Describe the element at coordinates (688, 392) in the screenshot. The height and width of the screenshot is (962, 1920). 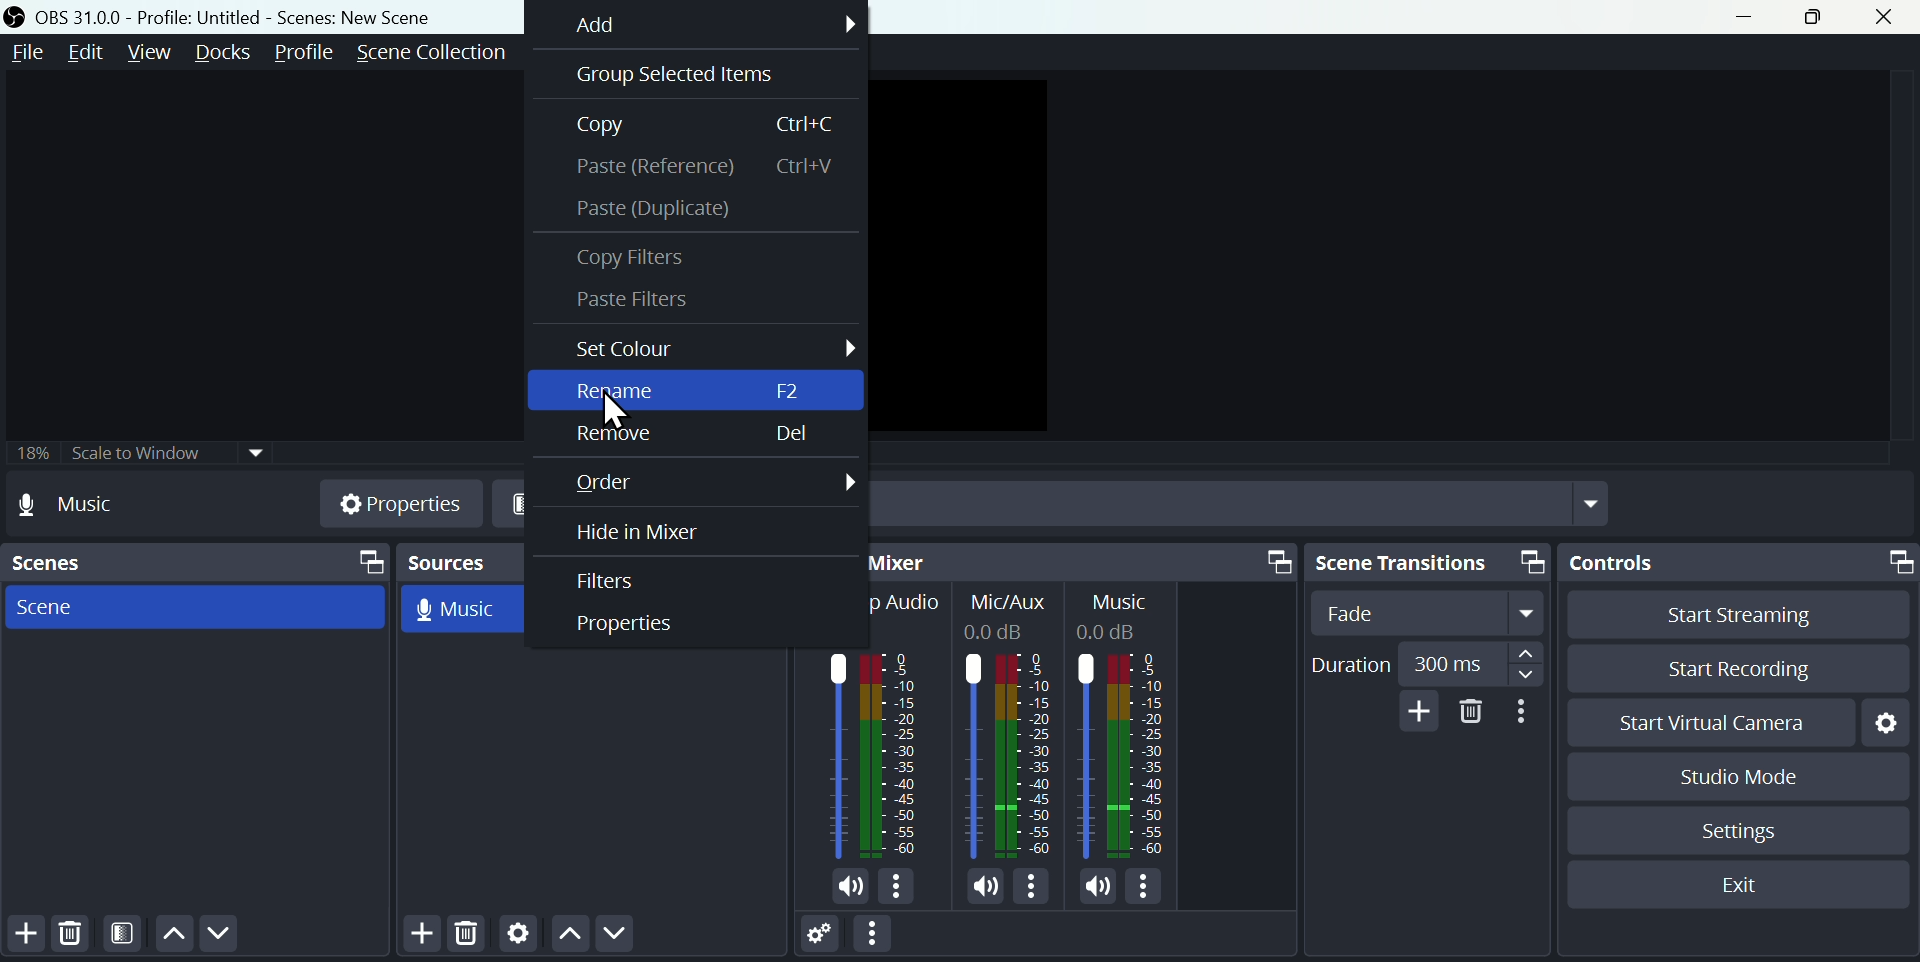
I see `Rename` at that location.